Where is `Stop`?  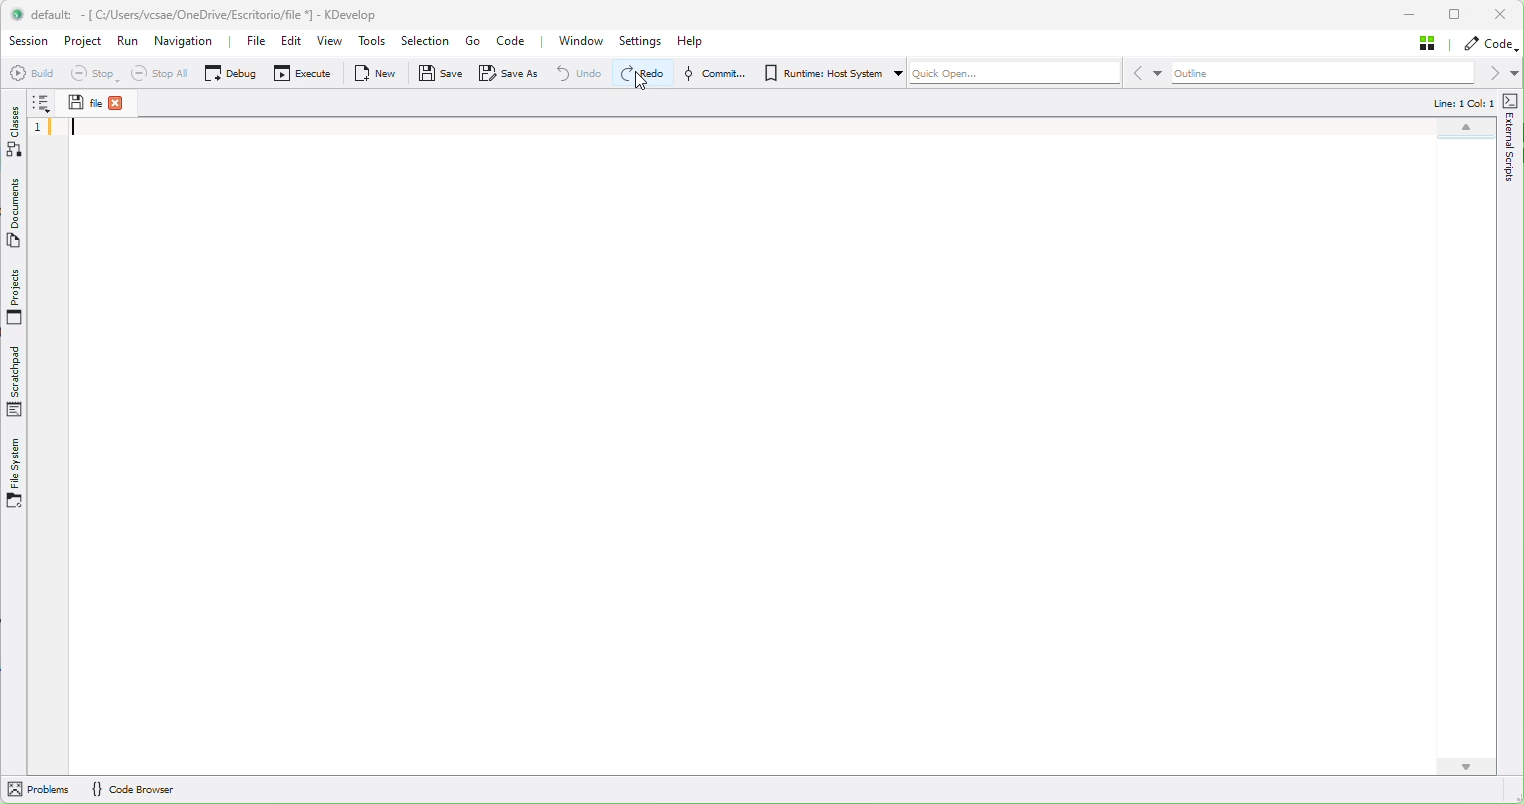 Stop is located at coordinates (104, 74).